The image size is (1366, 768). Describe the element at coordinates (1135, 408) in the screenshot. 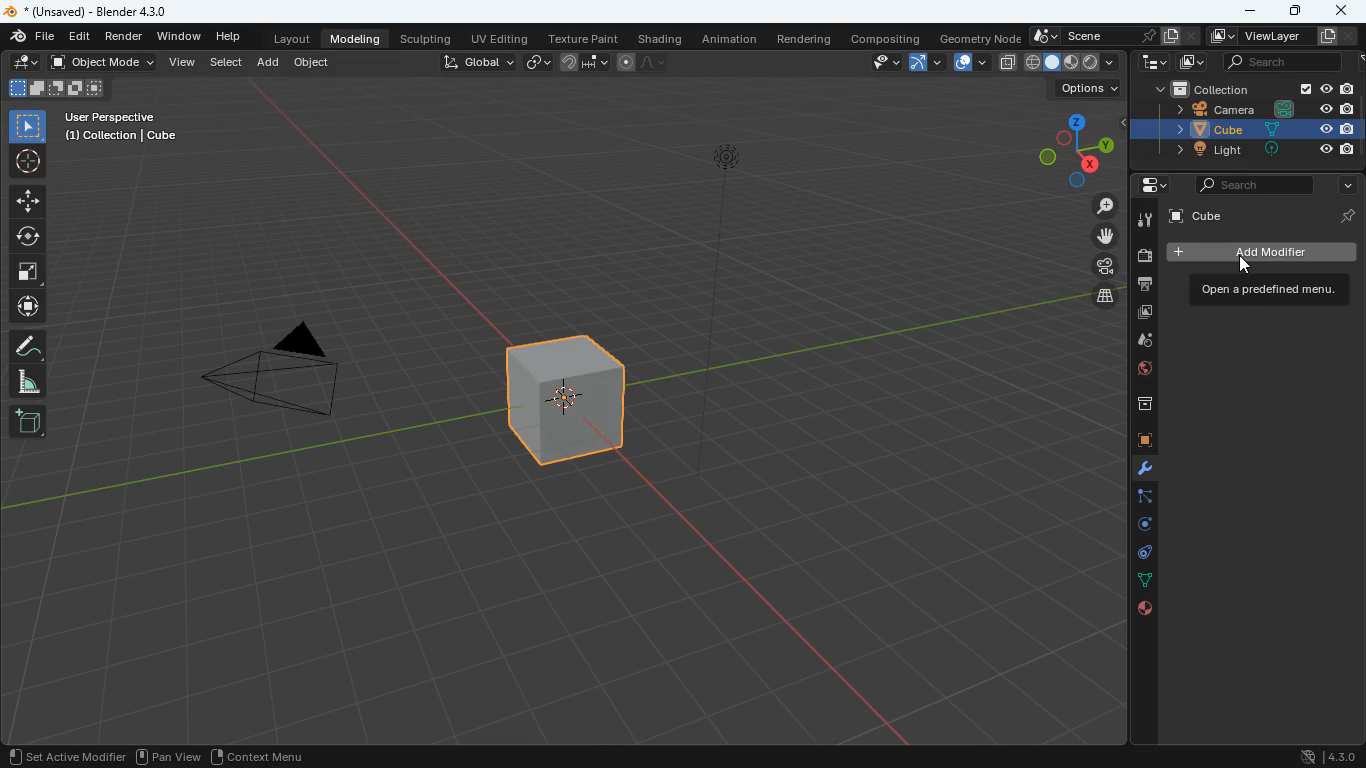

I see `archive` at that location.